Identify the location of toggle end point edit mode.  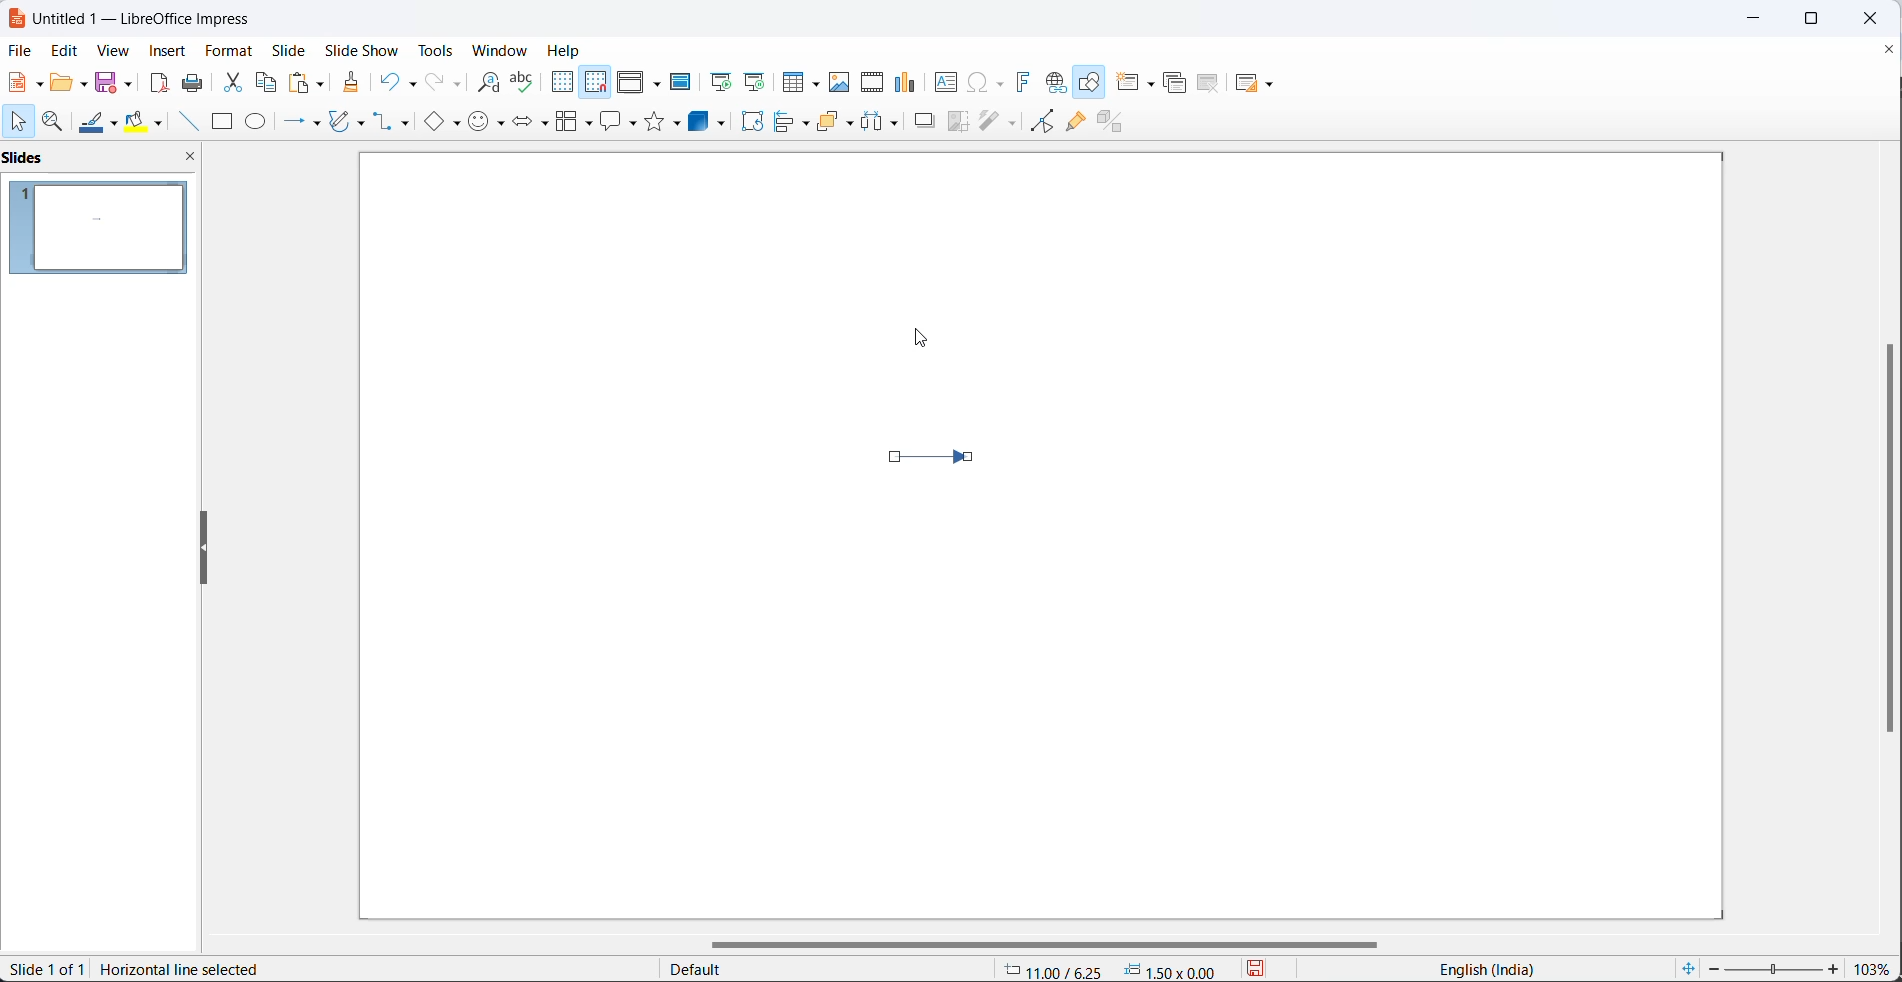
(1037, 121).